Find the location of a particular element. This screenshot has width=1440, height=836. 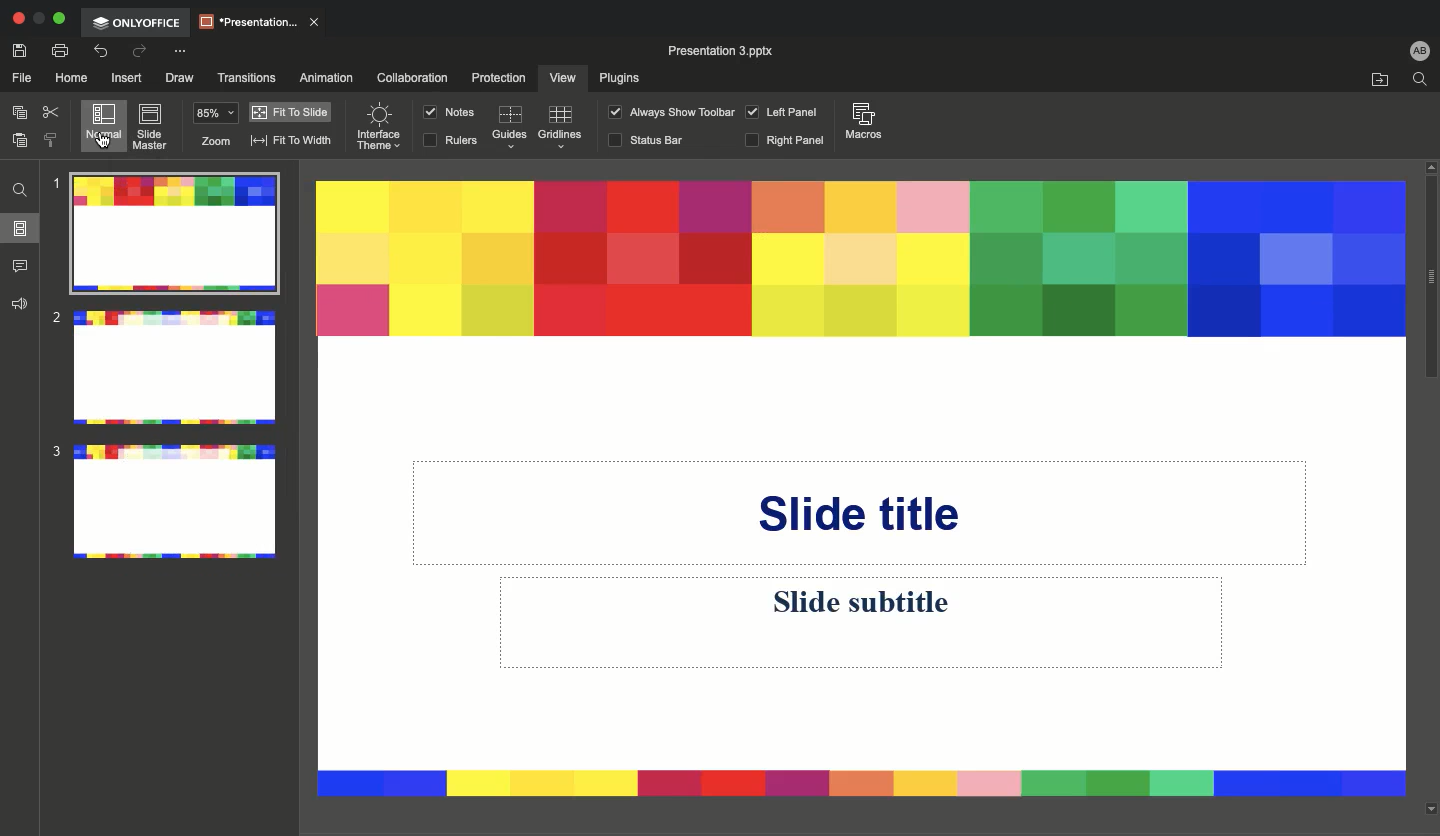

Print is located at coordinates (59, 52).